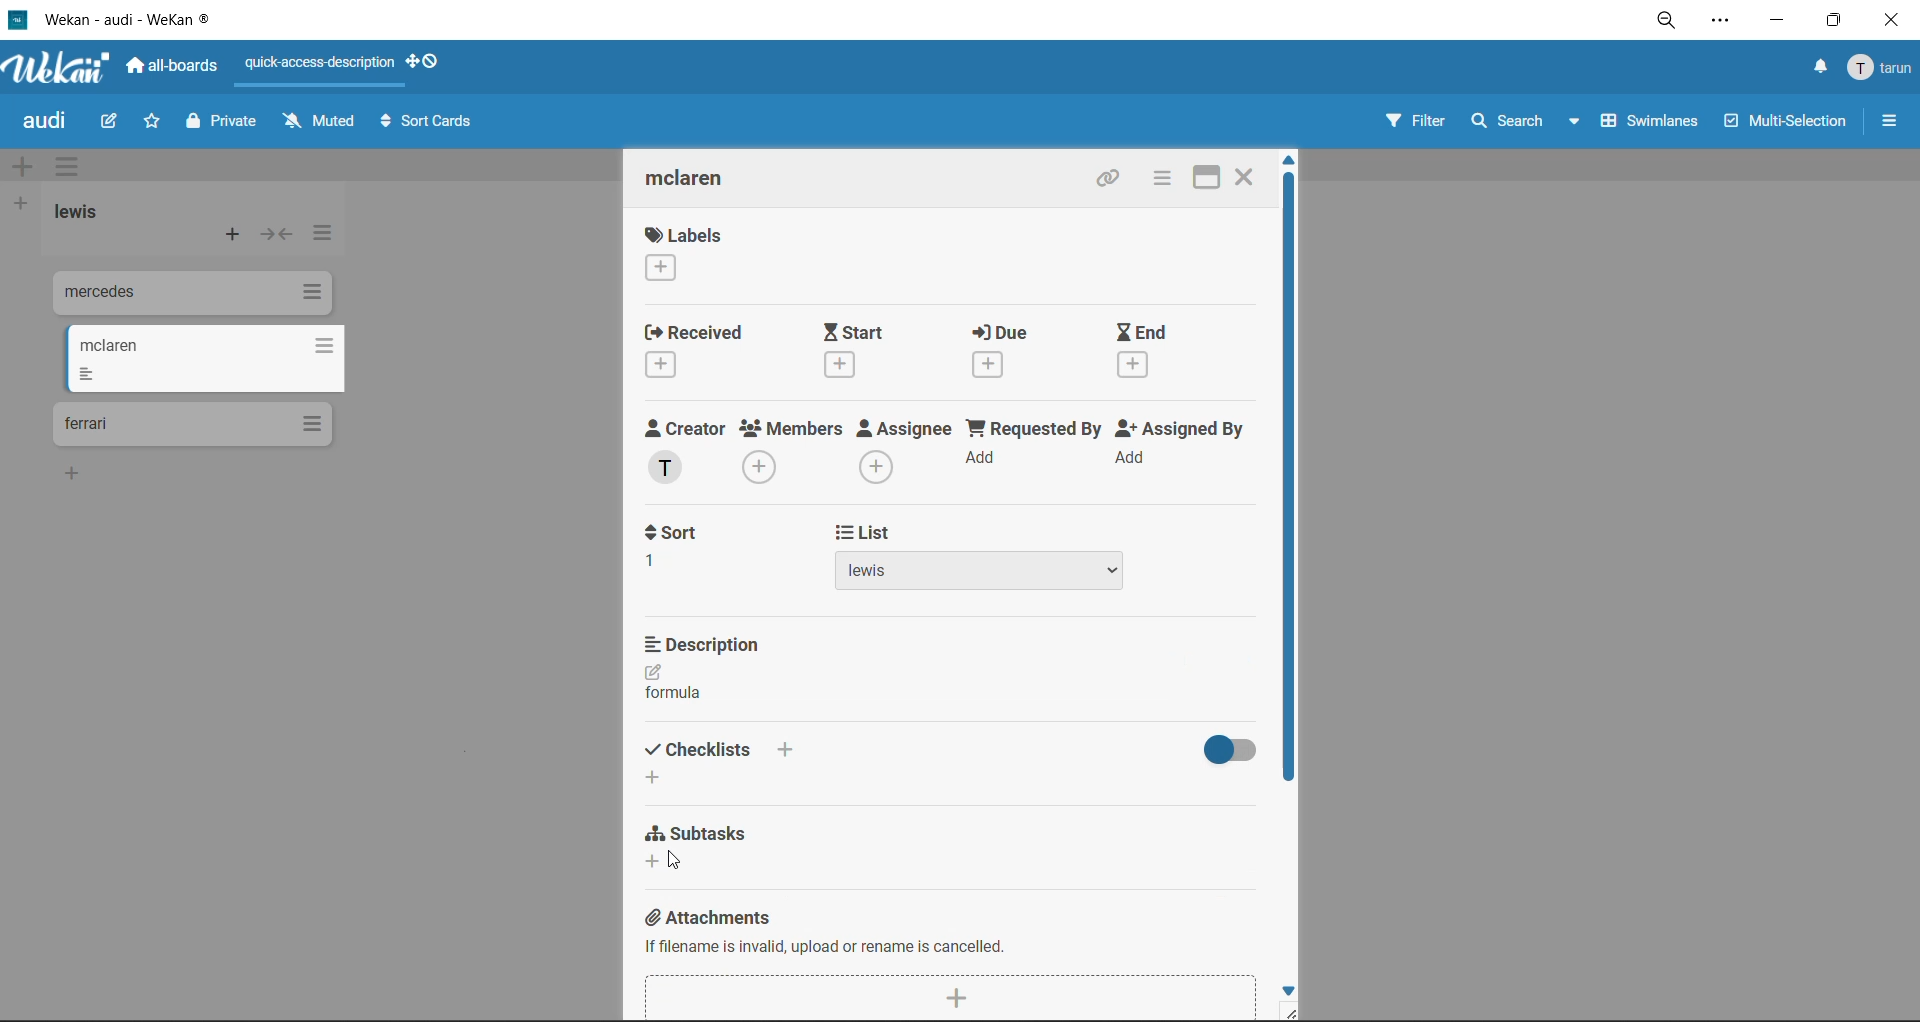 This screenshot has height=1022, width=1920. I want to click on app logo, so click(60, 70).